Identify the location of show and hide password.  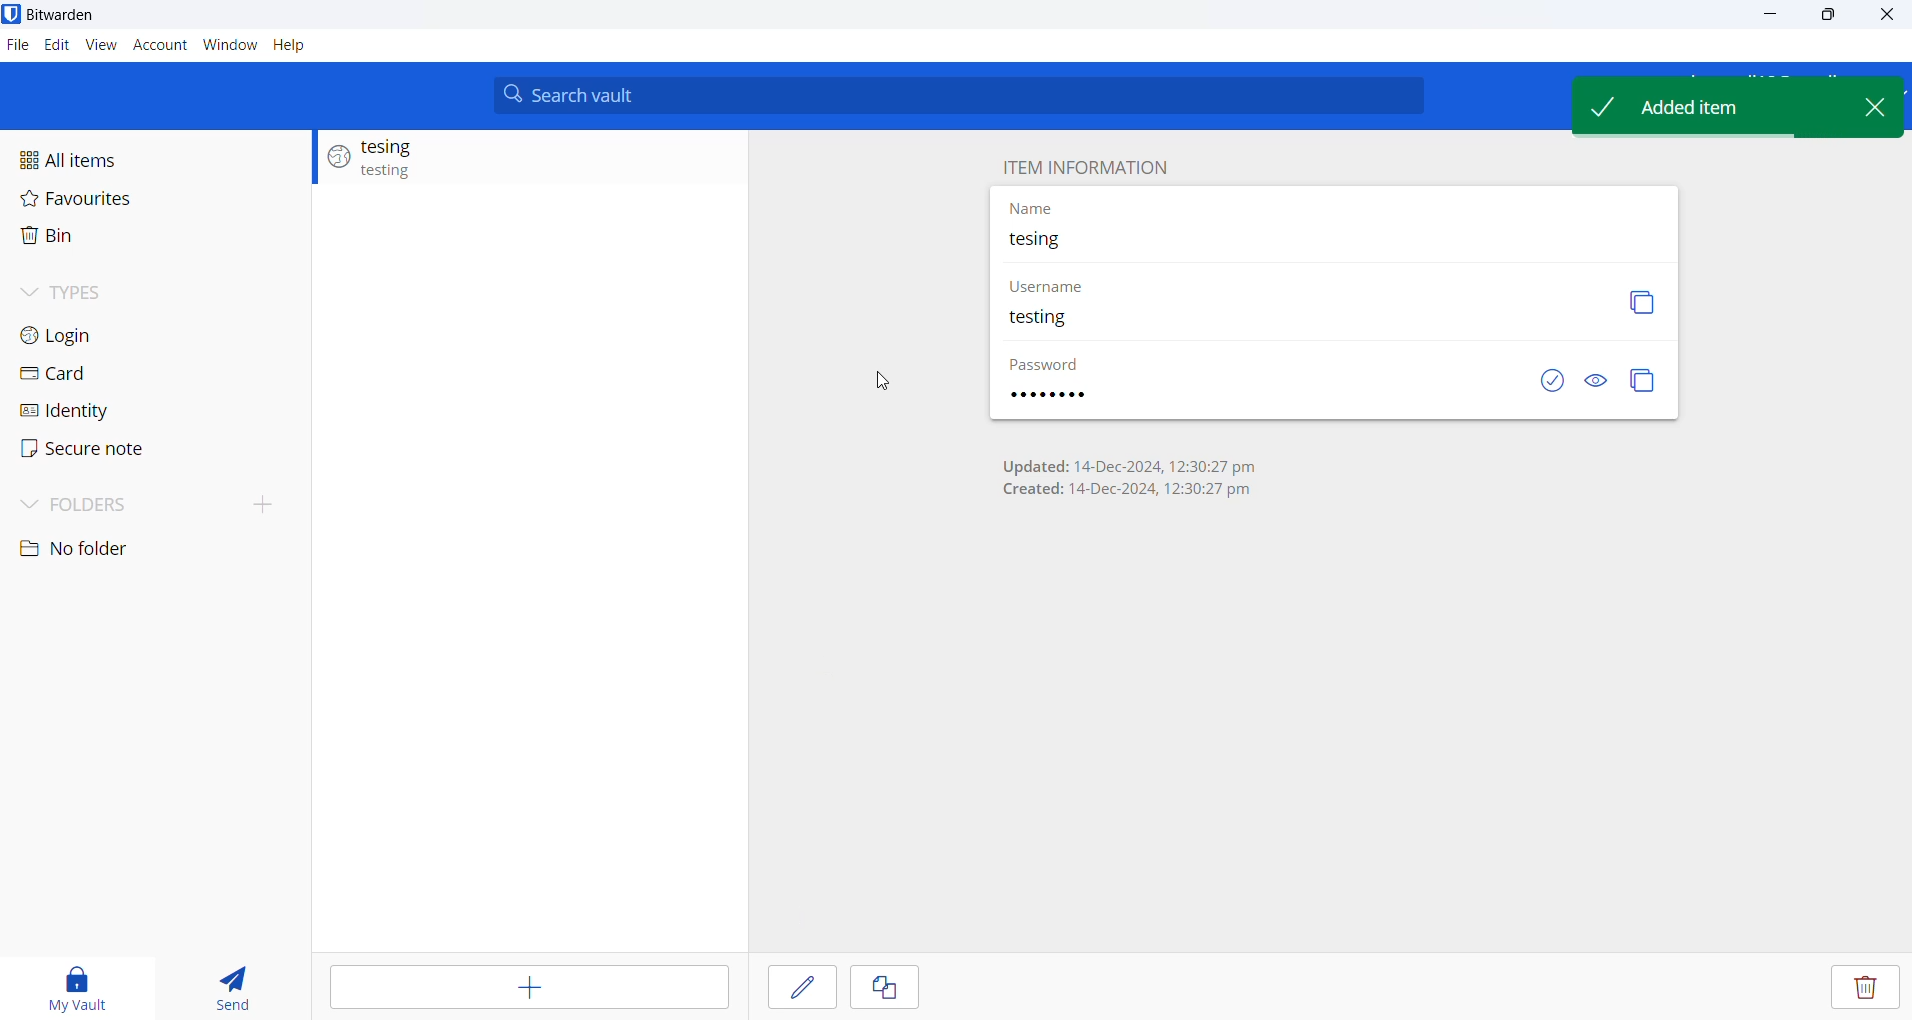
(1600, 382).